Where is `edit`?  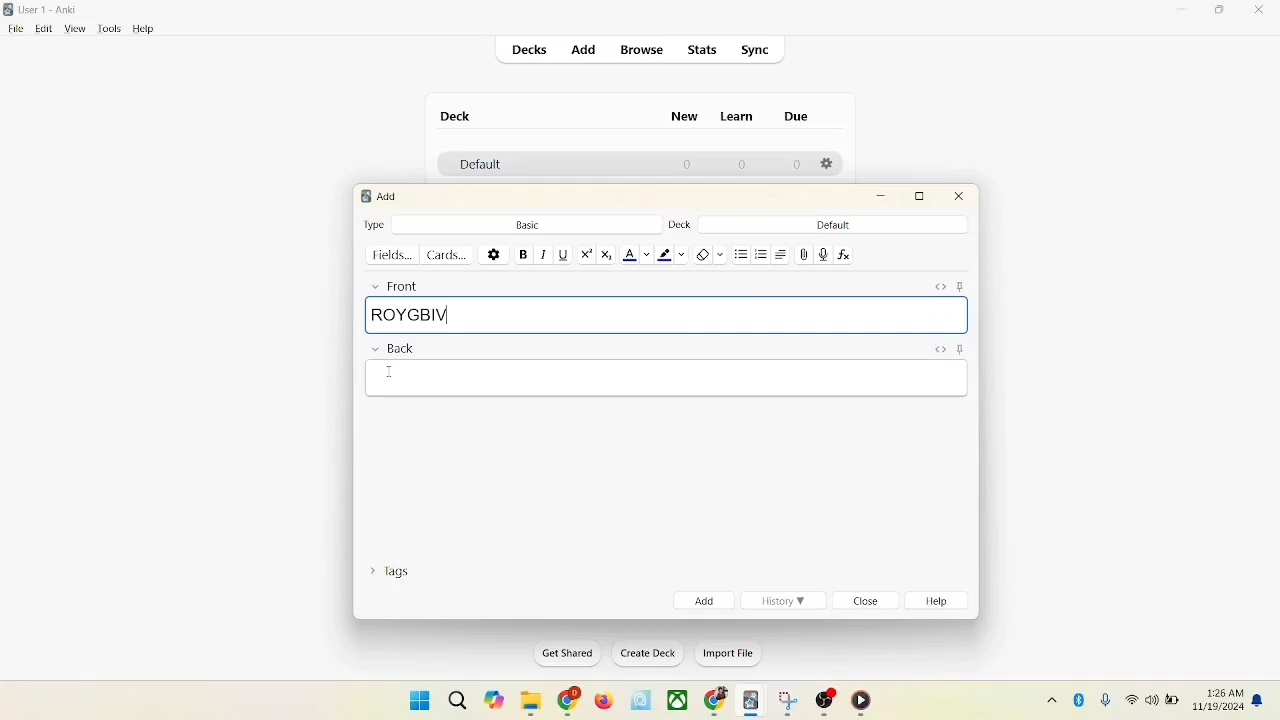
edit is located at coordinates (41, 28).